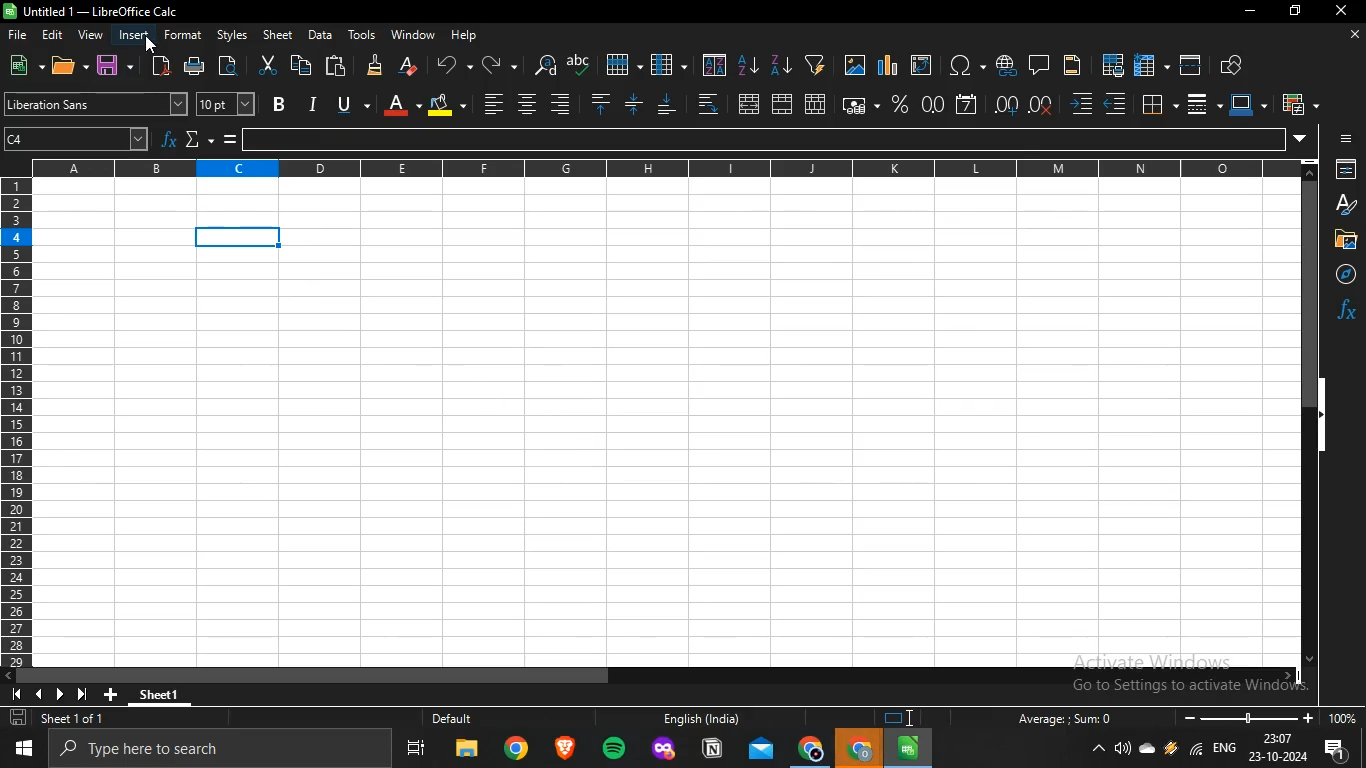 The height and width of the screenshot is (768, 1366). Describe the element at coordinates (855, 104) in the screenshot. I see `format as currency` at that location.